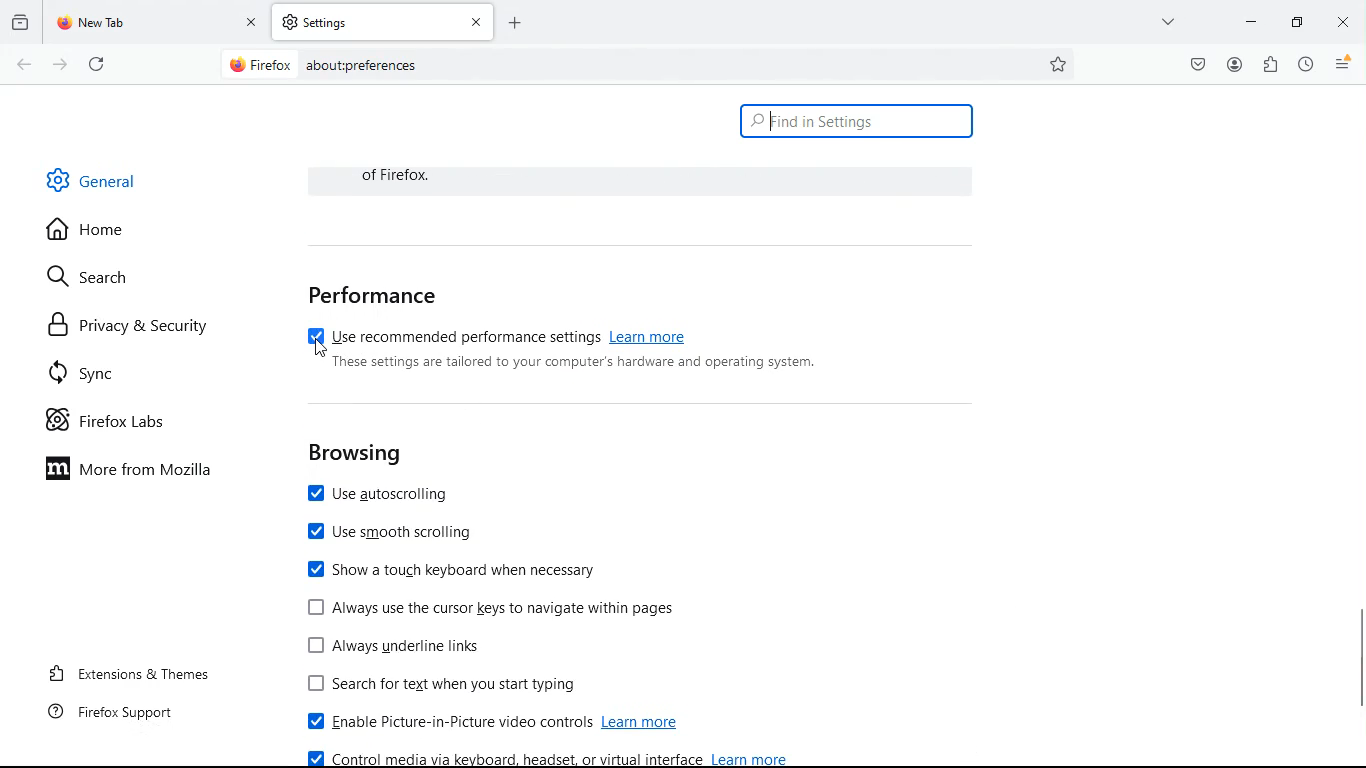 The height and width of the screenshot is (768, 1366). What do you see at coordinates (97, 279) in the screenshot?
I see `search` at bounding box center [97, 279].